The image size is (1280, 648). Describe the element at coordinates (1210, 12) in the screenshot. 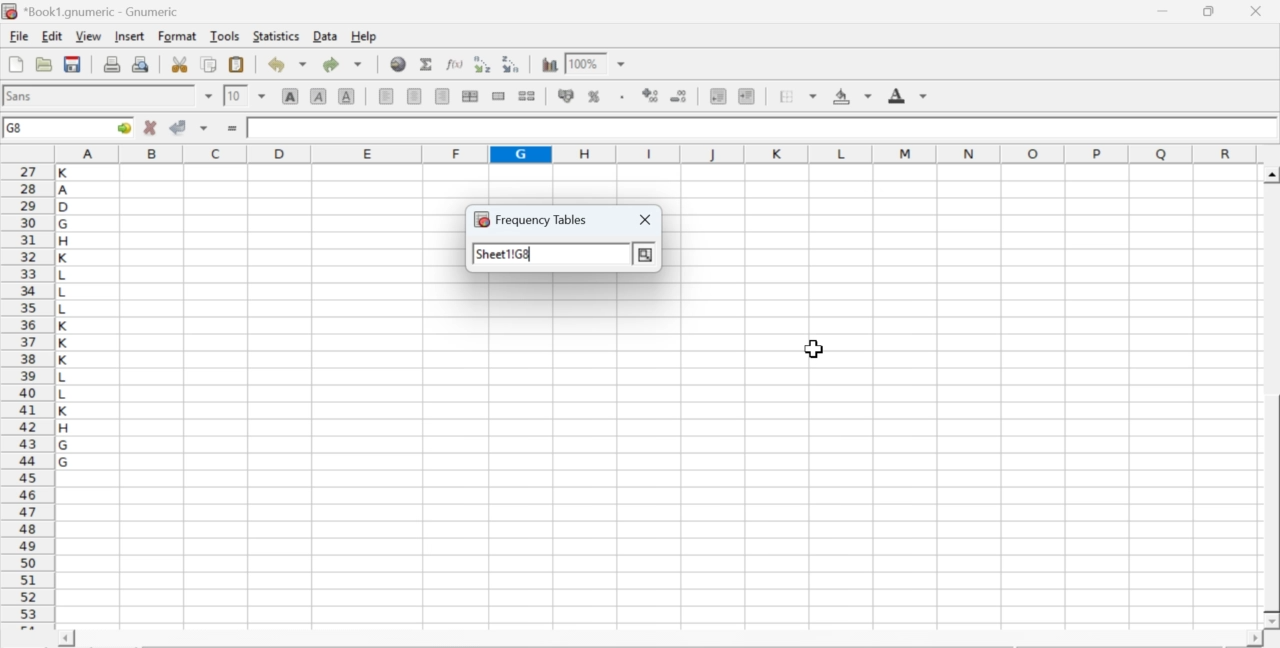

I see `restore down` at that location.